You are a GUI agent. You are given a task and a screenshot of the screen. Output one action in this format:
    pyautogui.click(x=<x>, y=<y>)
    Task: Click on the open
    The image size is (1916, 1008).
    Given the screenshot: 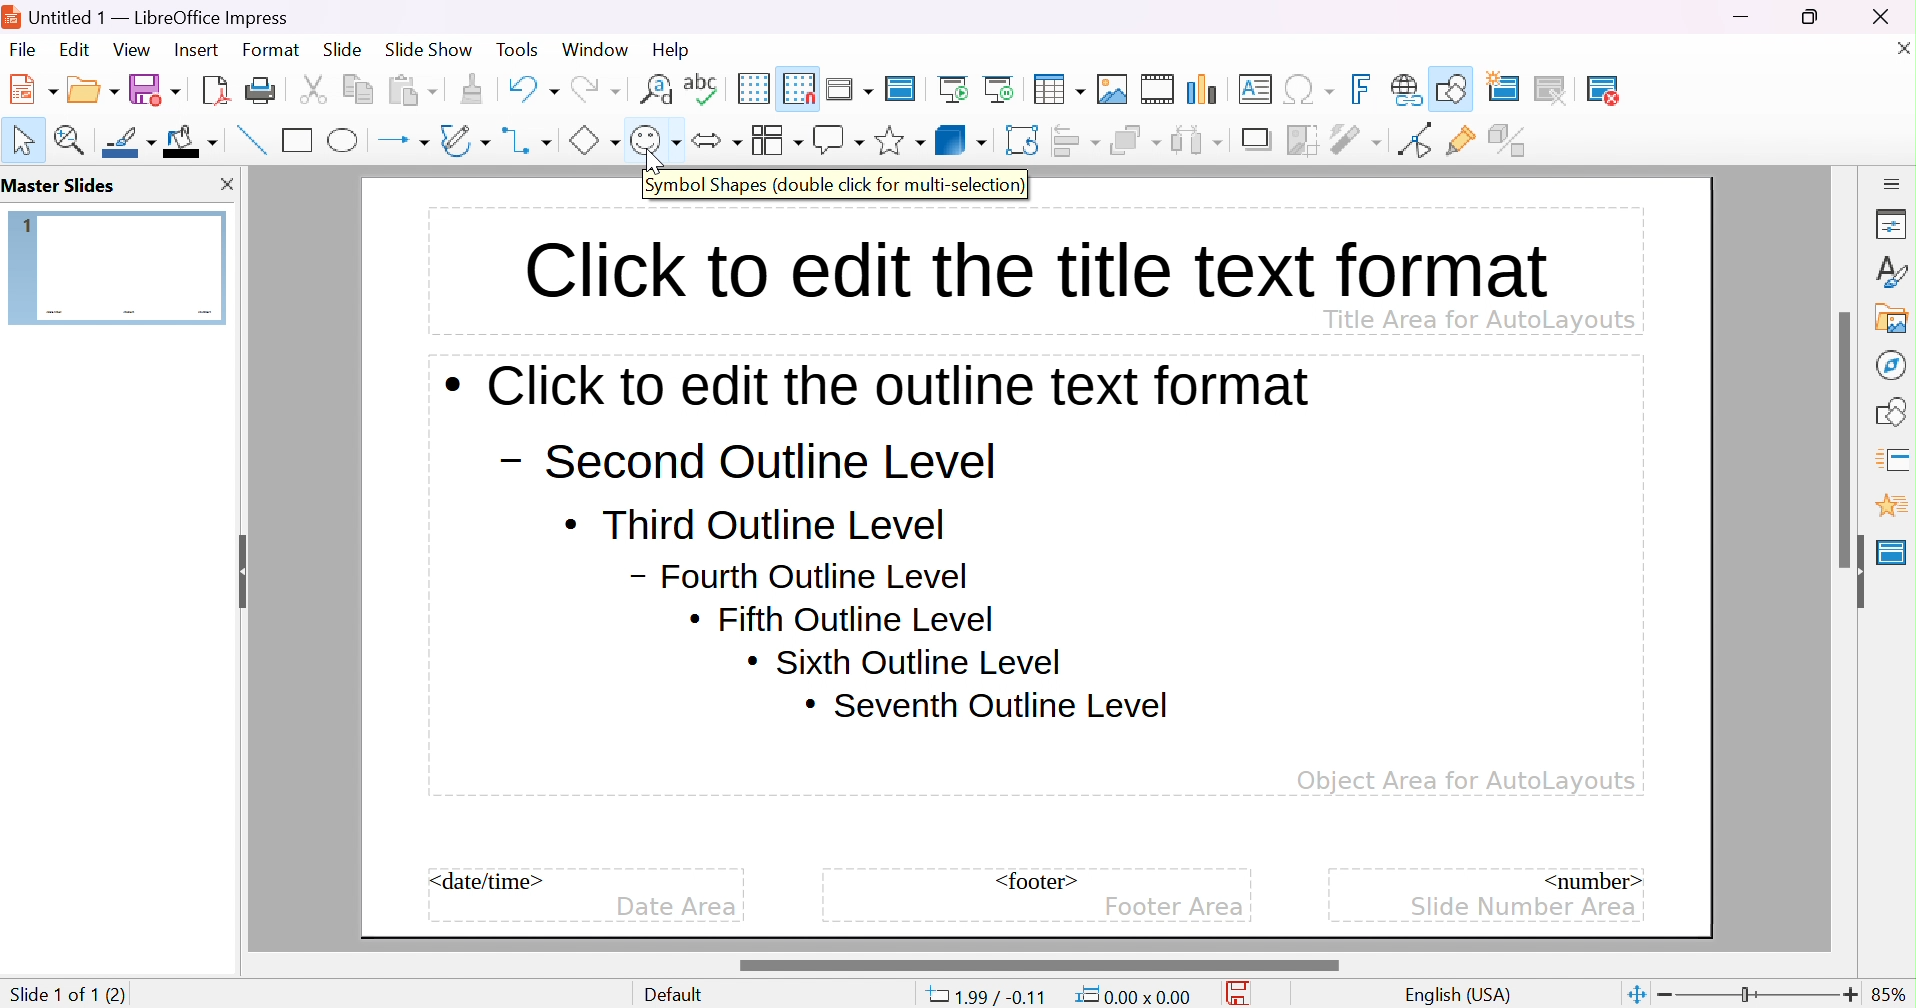 What is the action you would take?
    pyautogui.click(x=95, y=87)
    